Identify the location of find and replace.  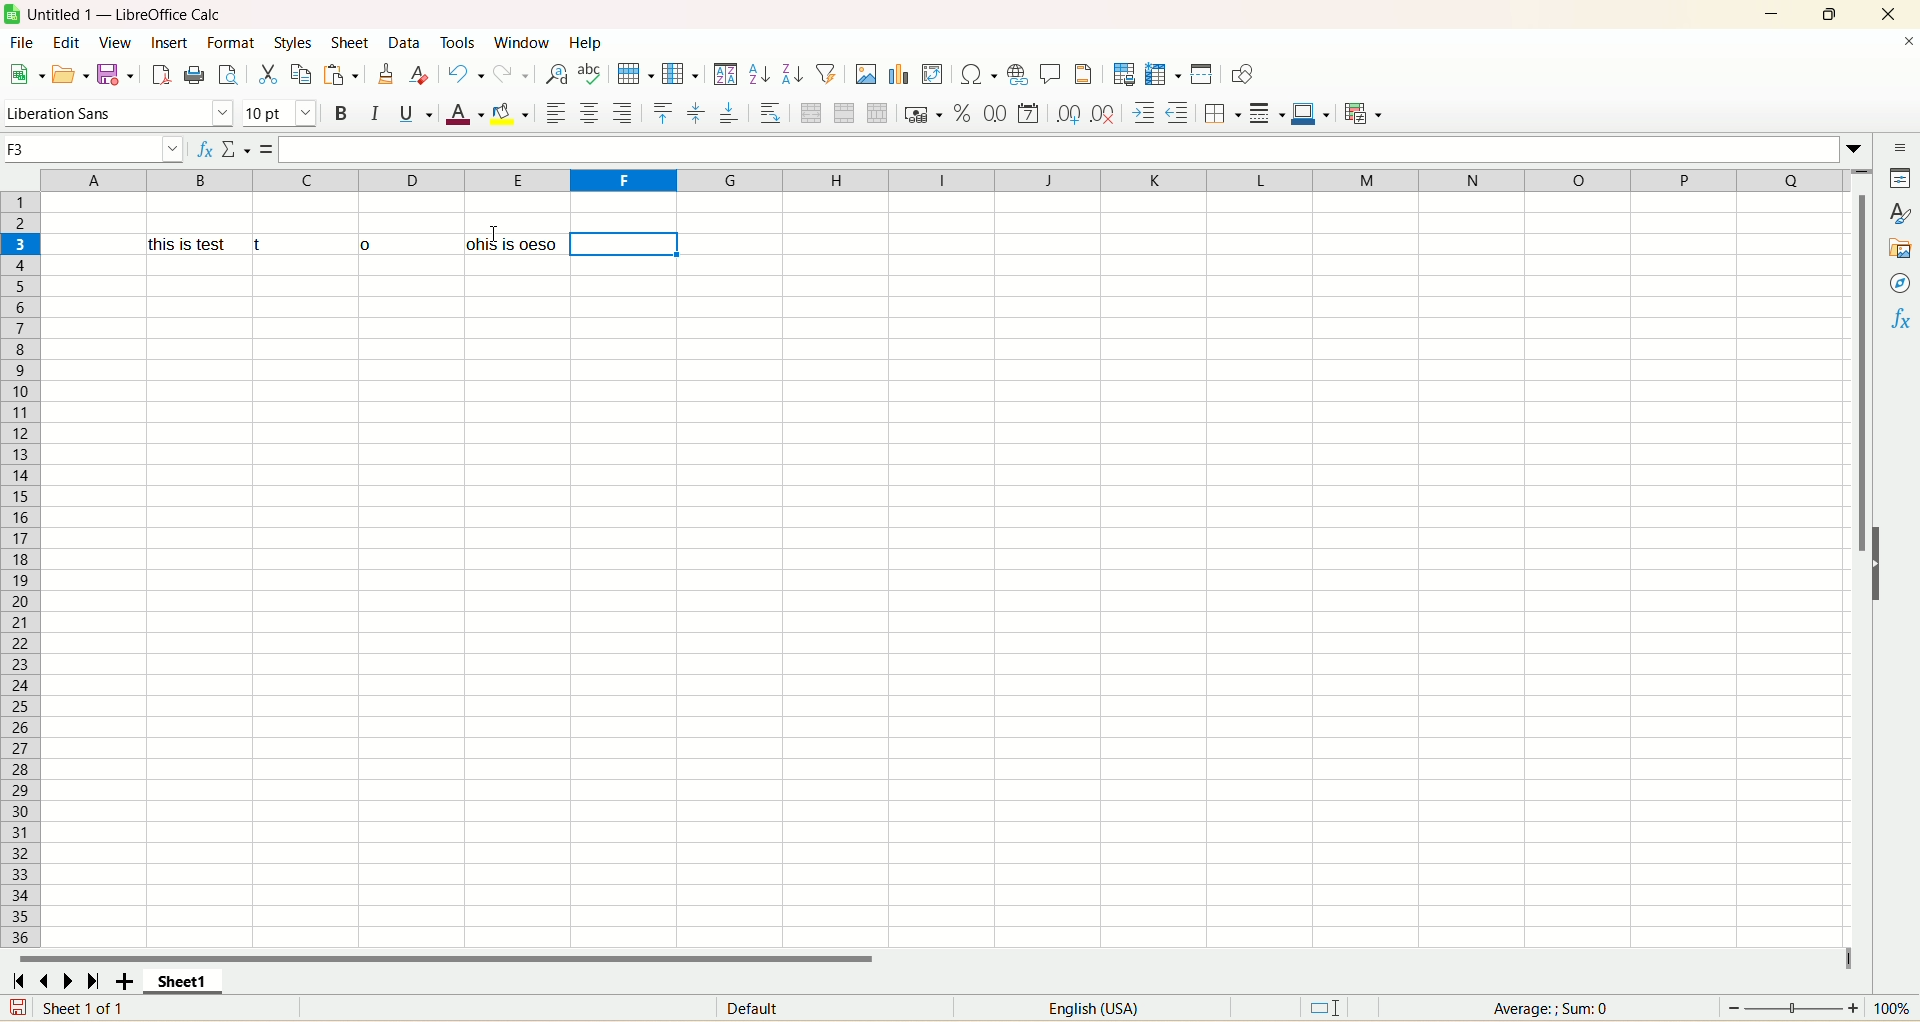
(555, 73).